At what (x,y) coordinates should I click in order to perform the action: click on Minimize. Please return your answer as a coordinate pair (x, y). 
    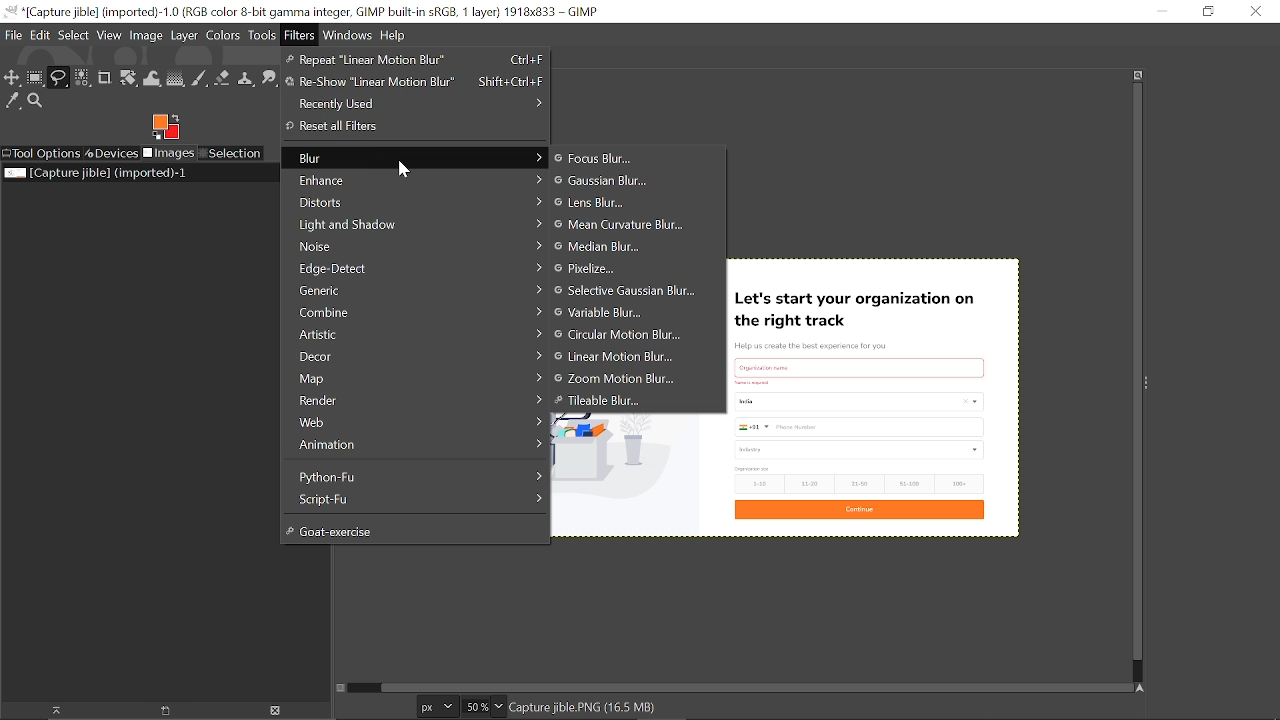
    Looking at the image, I should click on (1159, 11).